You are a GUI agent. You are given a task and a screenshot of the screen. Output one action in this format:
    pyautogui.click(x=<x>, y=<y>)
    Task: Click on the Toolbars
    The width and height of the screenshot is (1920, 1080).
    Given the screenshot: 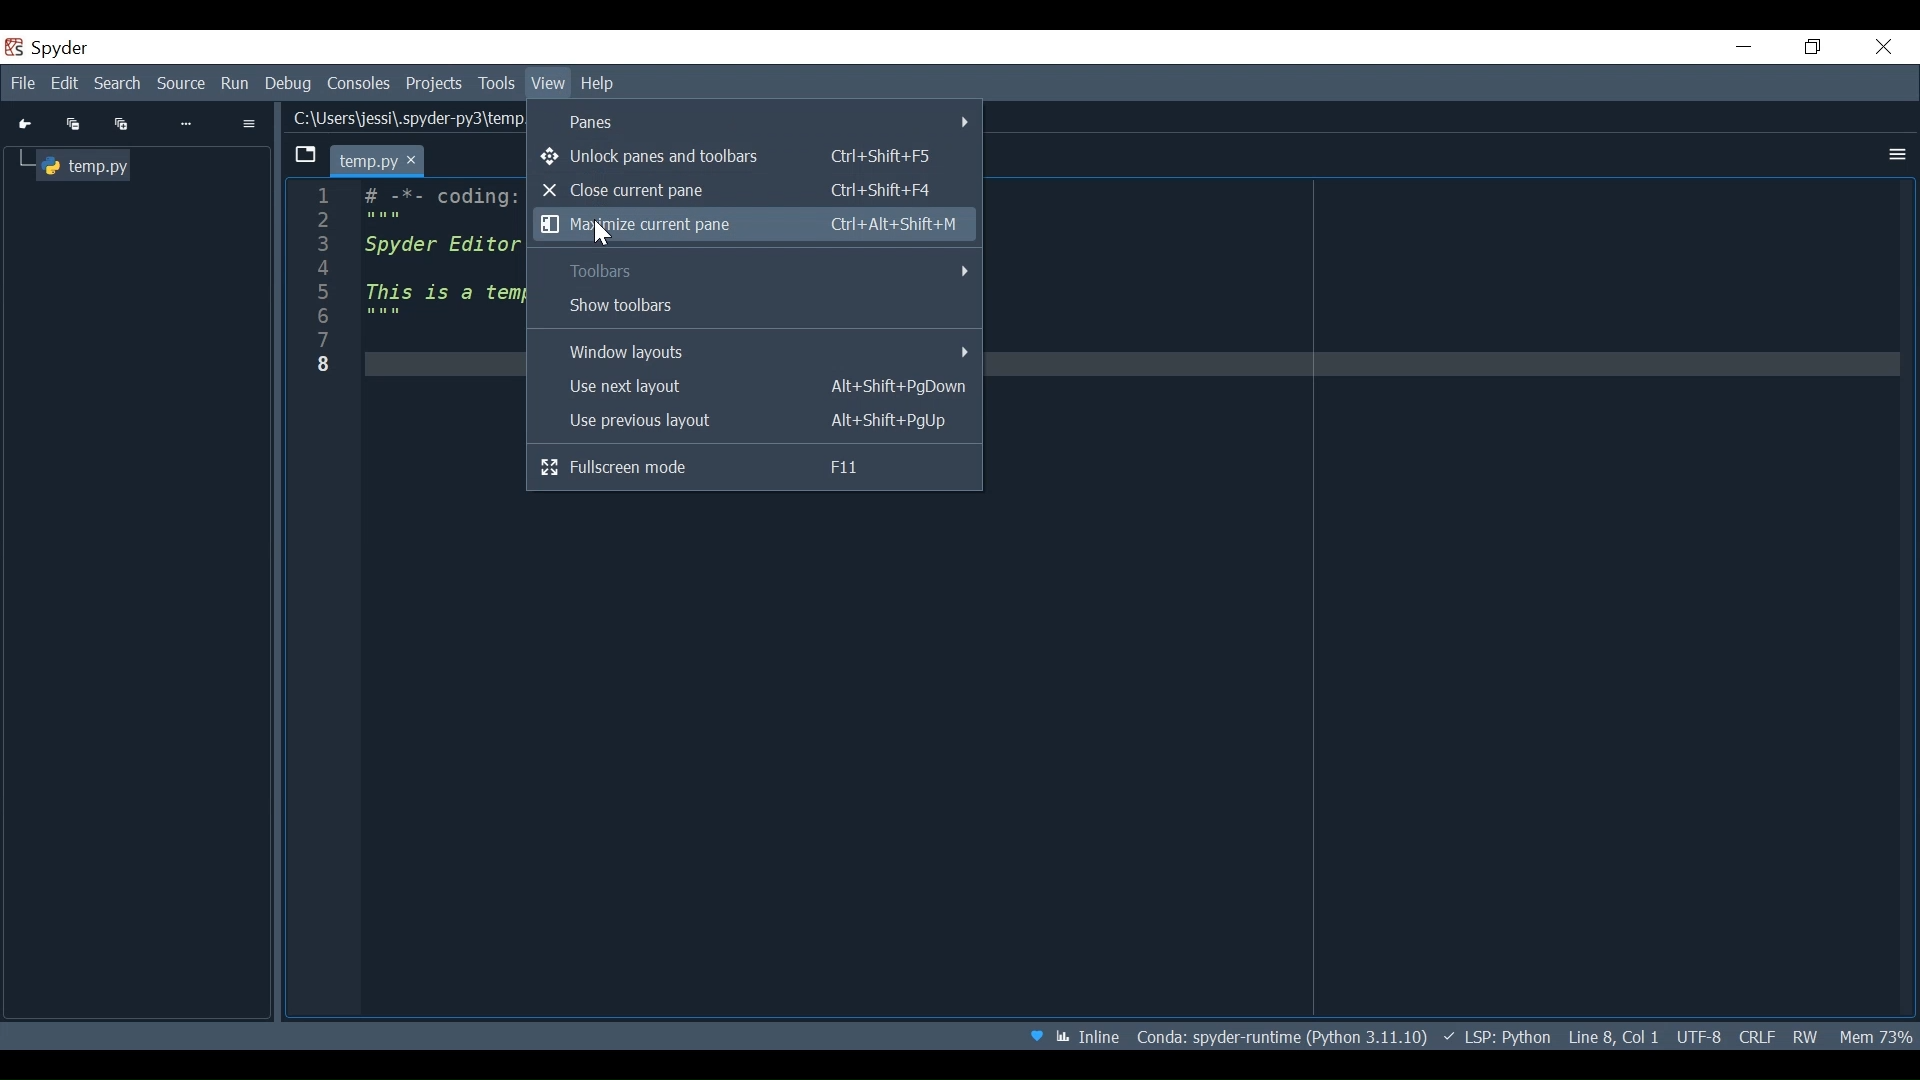 What is the action you would take?
    pyautogui.click(x=754, y=272)
    